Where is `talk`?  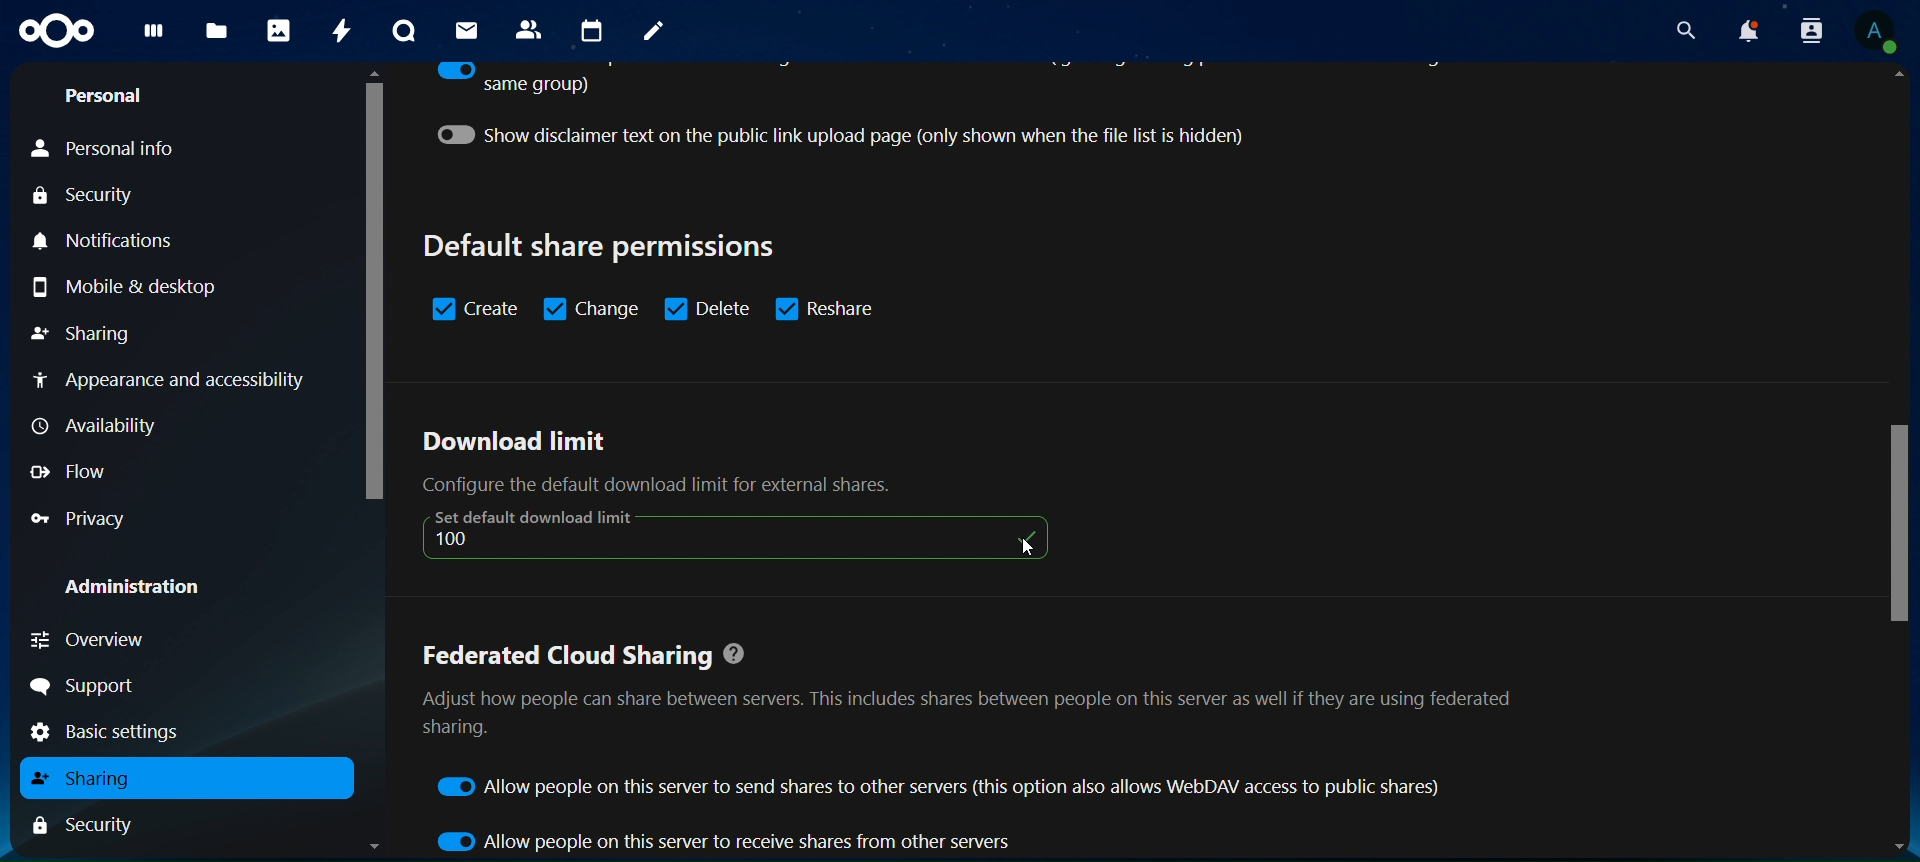 talk is located at coordinates (408, 30).